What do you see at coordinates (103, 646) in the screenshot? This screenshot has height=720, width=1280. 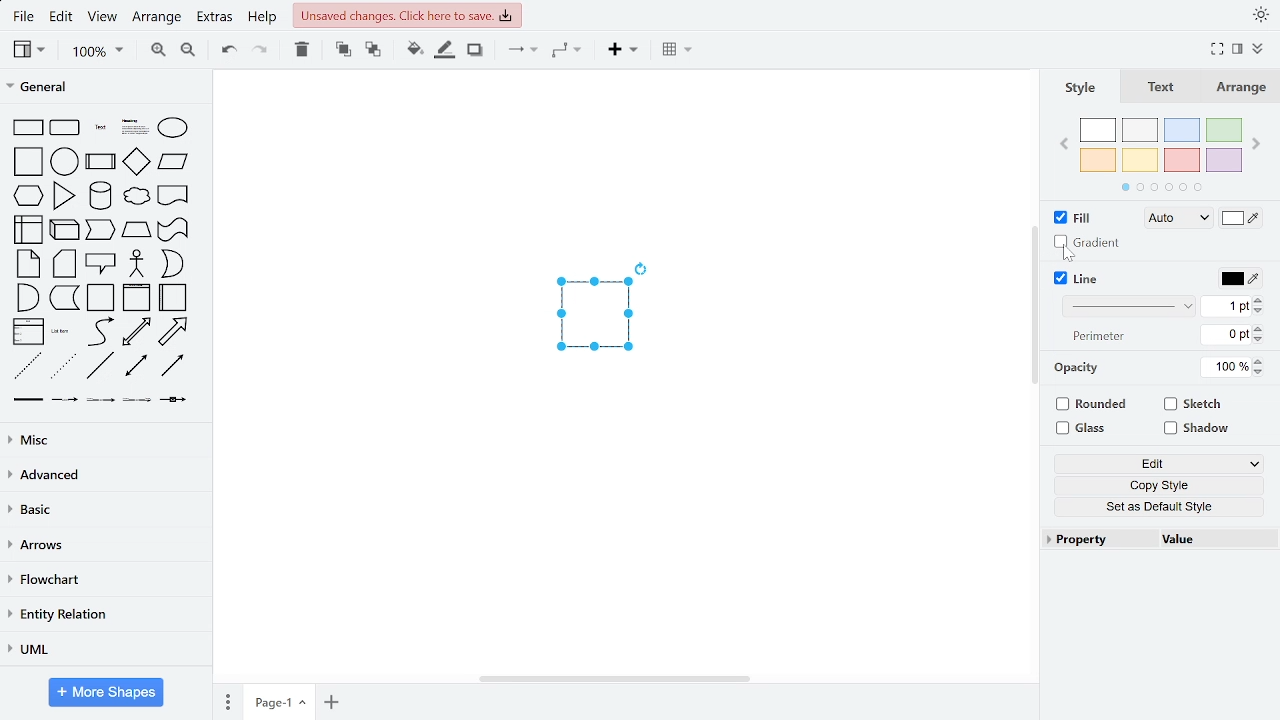 I see `UML` at bounding box center [103, 646].